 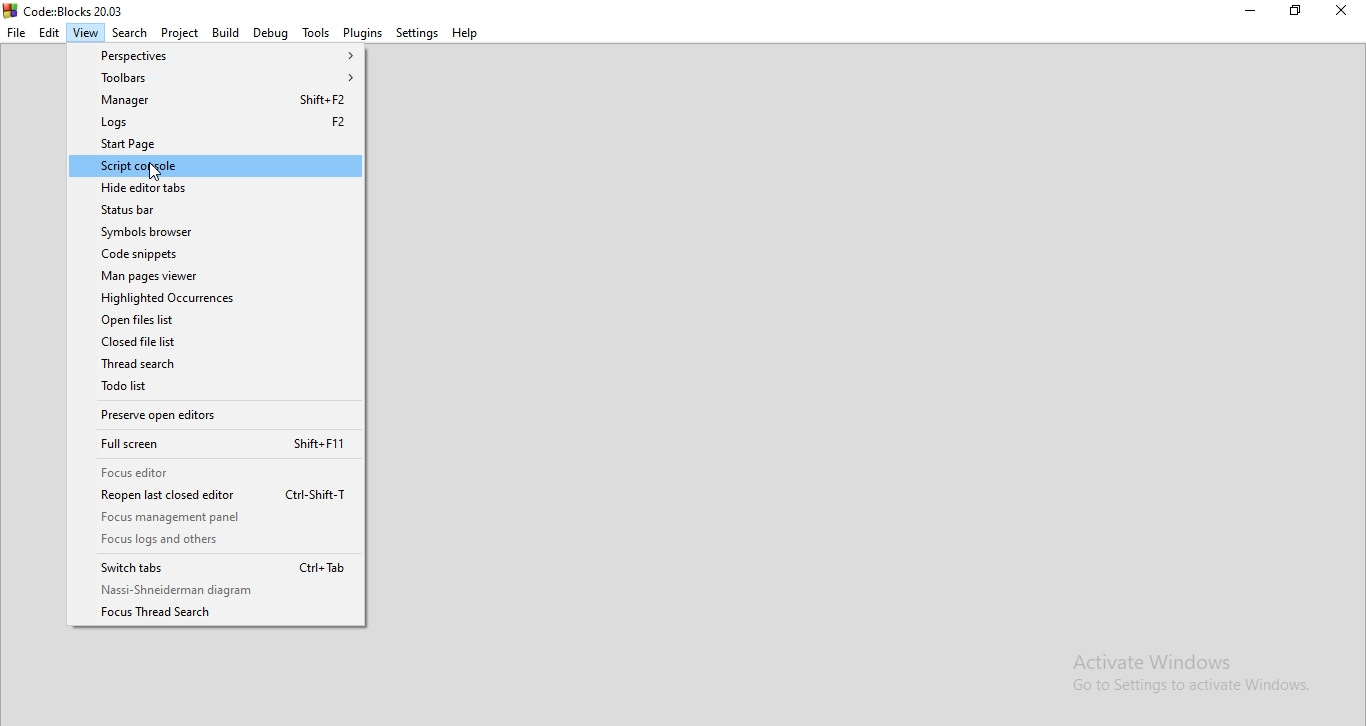 What do you see at coordinates (218, 444) in the screenshot?
I see `Full screen` at bounding box center [218, 444].